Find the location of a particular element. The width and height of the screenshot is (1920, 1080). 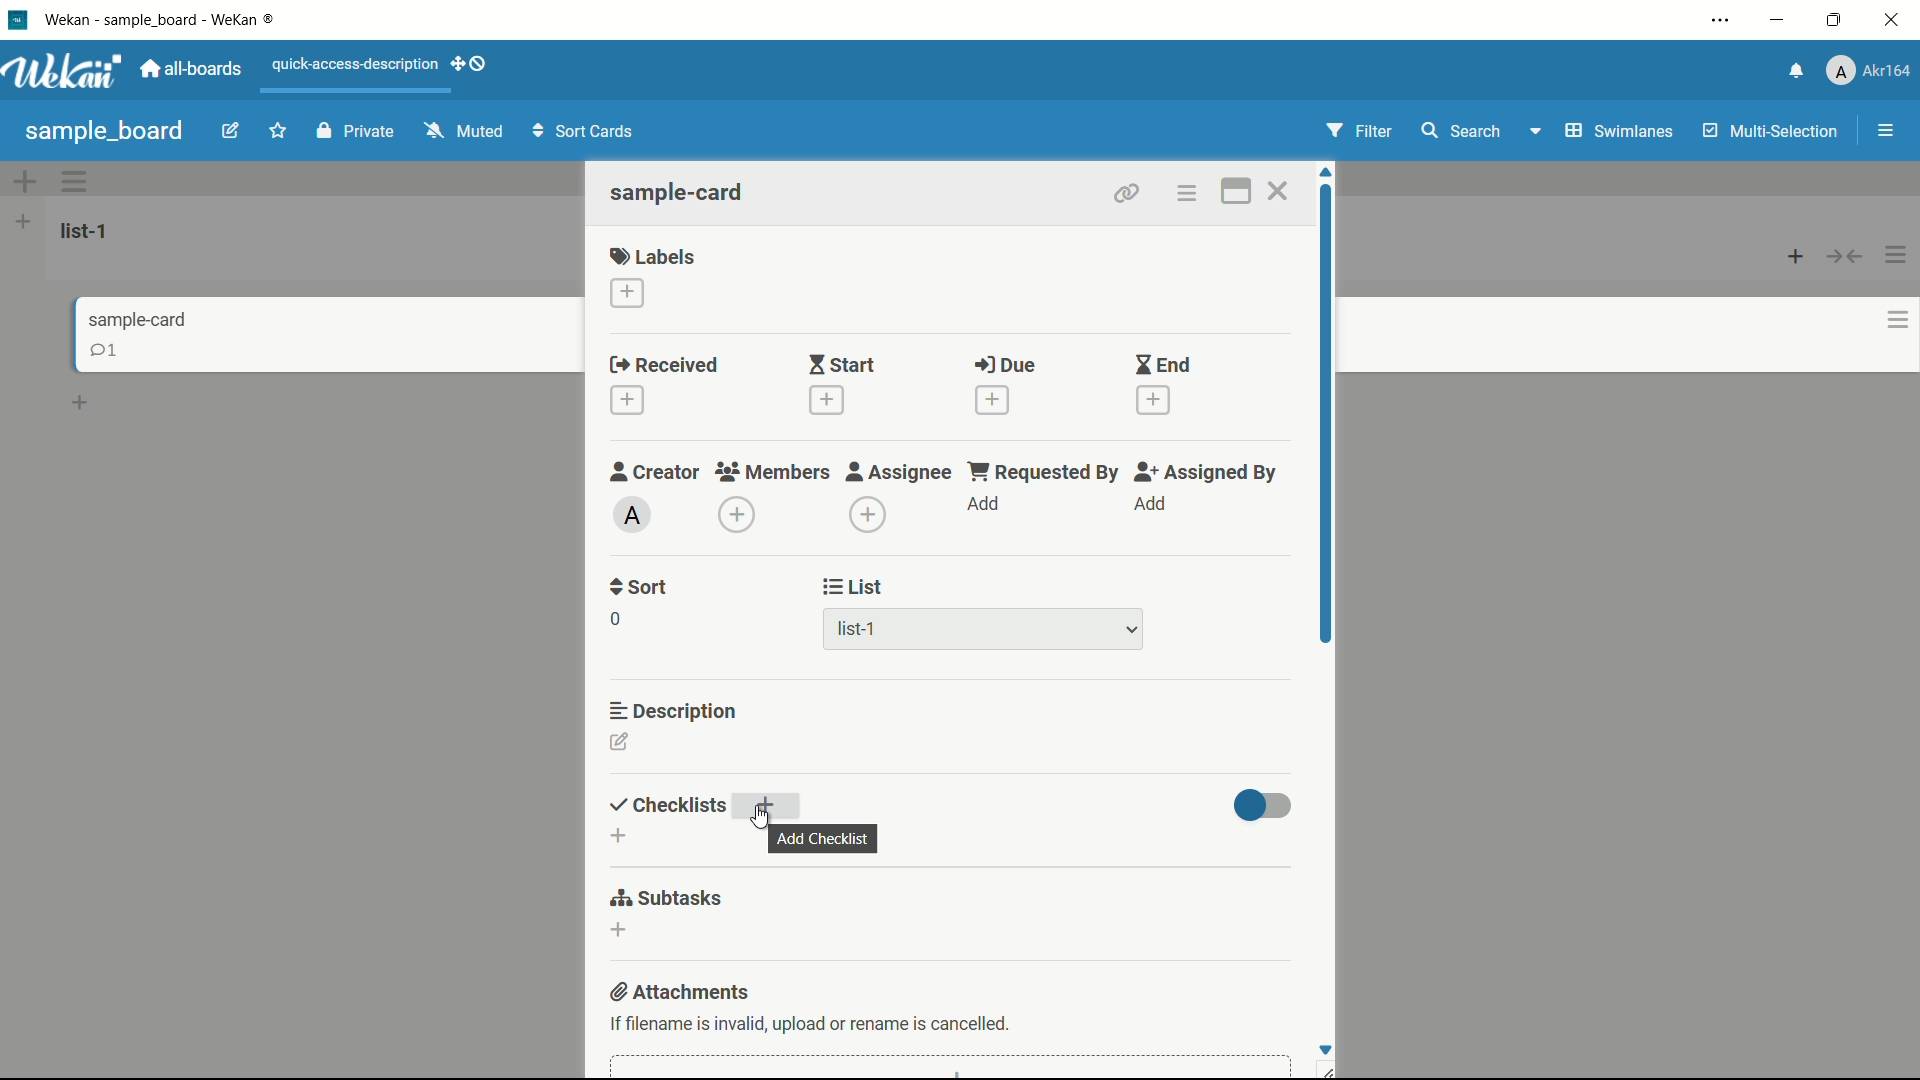

app logo is located at coordinates (67, 72).